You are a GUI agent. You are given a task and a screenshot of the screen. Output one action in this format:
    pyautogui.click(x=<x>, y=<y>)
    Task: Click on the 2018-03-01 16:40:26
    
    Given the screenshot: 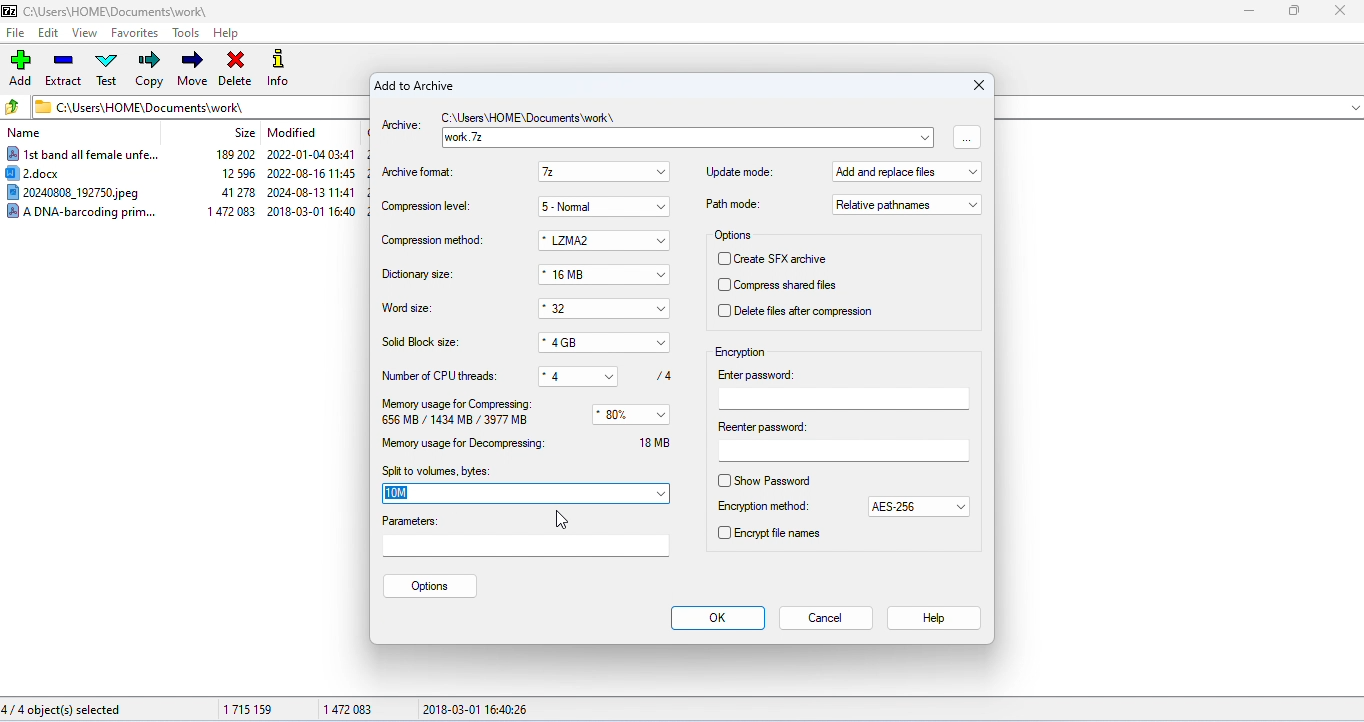 What is the action you would take?
    pyautogui.click(x=477, y=709)
    